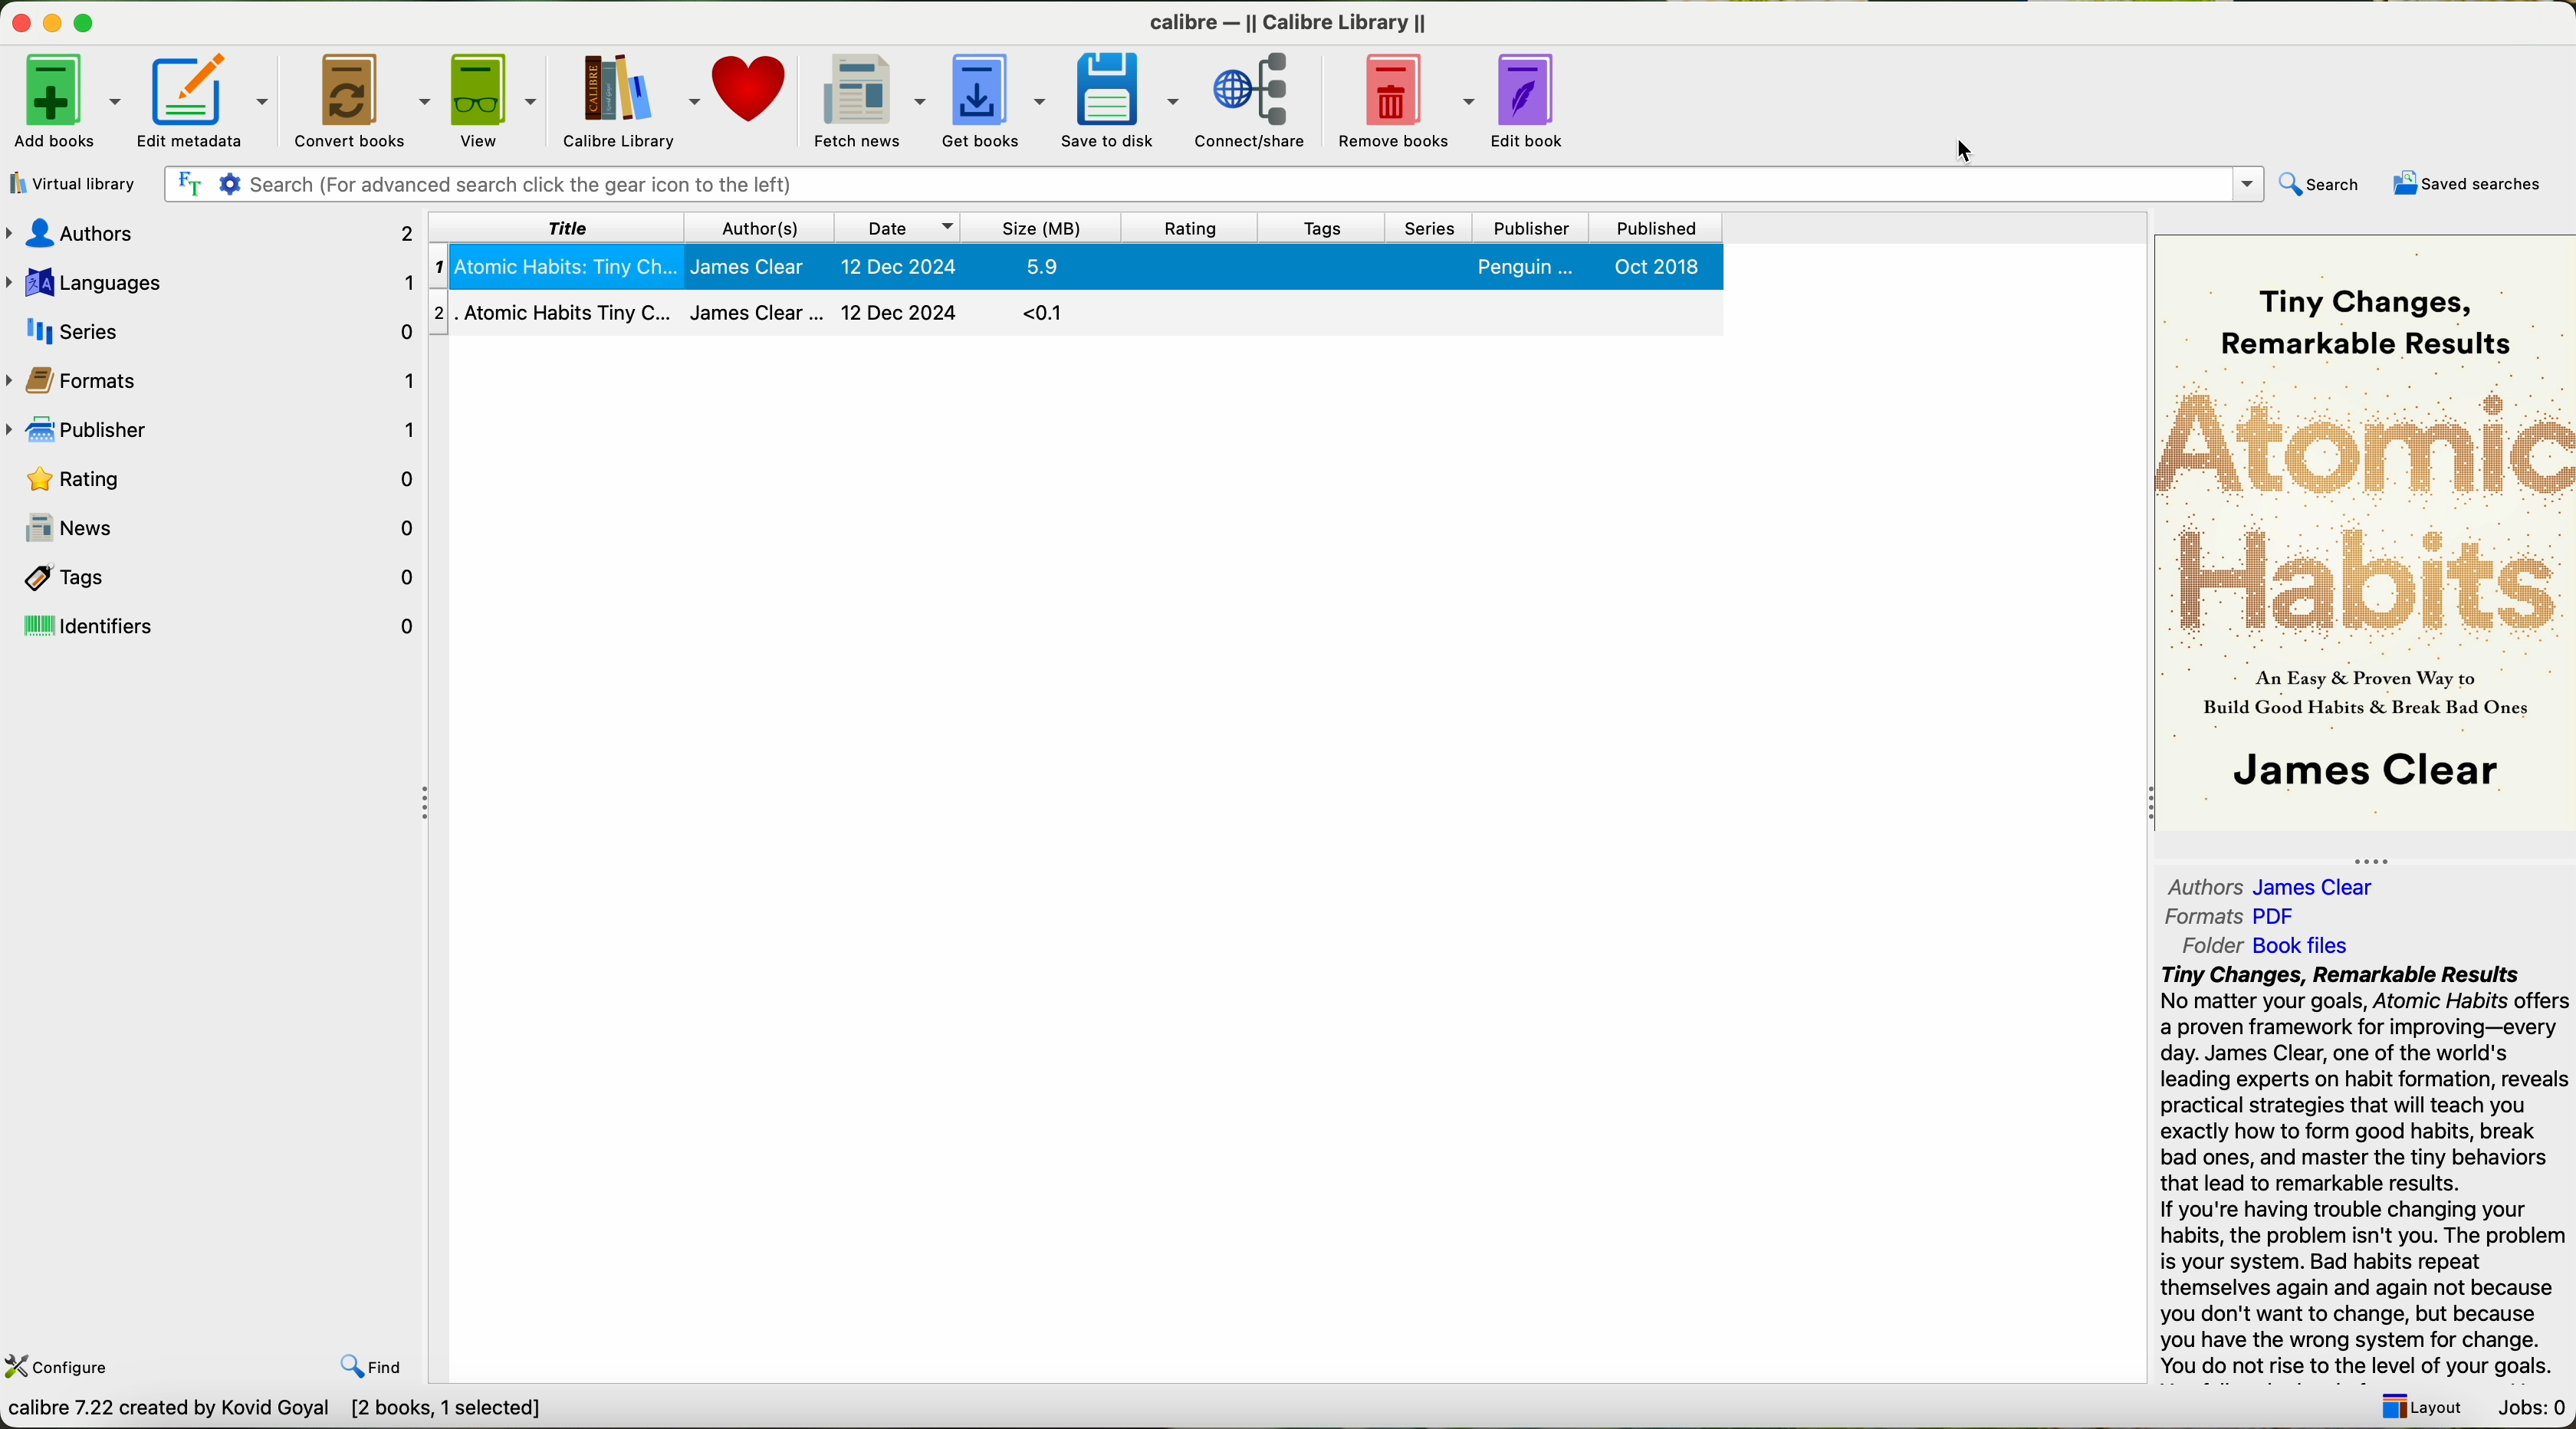 Image resolution: width=2576 pixels, height=1429 pixels. What do you see at coordinates (1647, 225) in the screenshot?
I see `published` at bounding box center [1647, 225].